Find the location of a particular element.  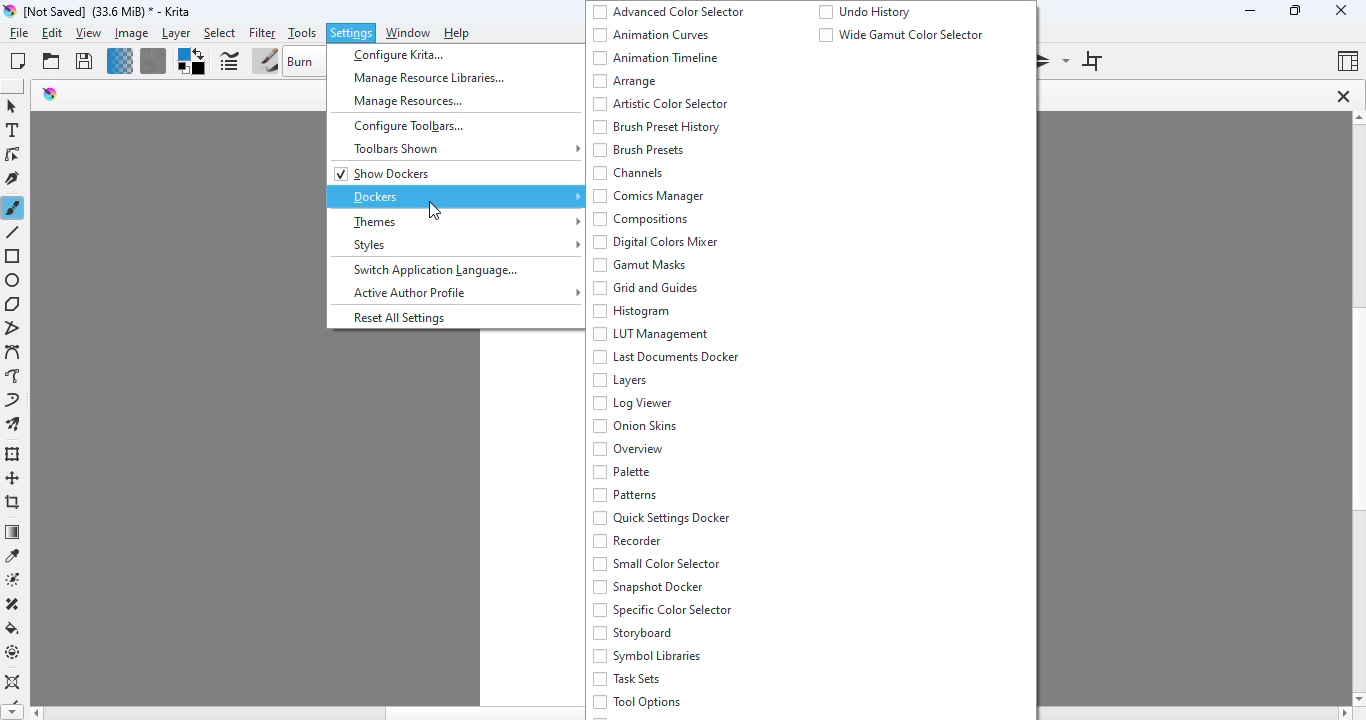

wide gamut color selector is located at coordinates (901, 34).